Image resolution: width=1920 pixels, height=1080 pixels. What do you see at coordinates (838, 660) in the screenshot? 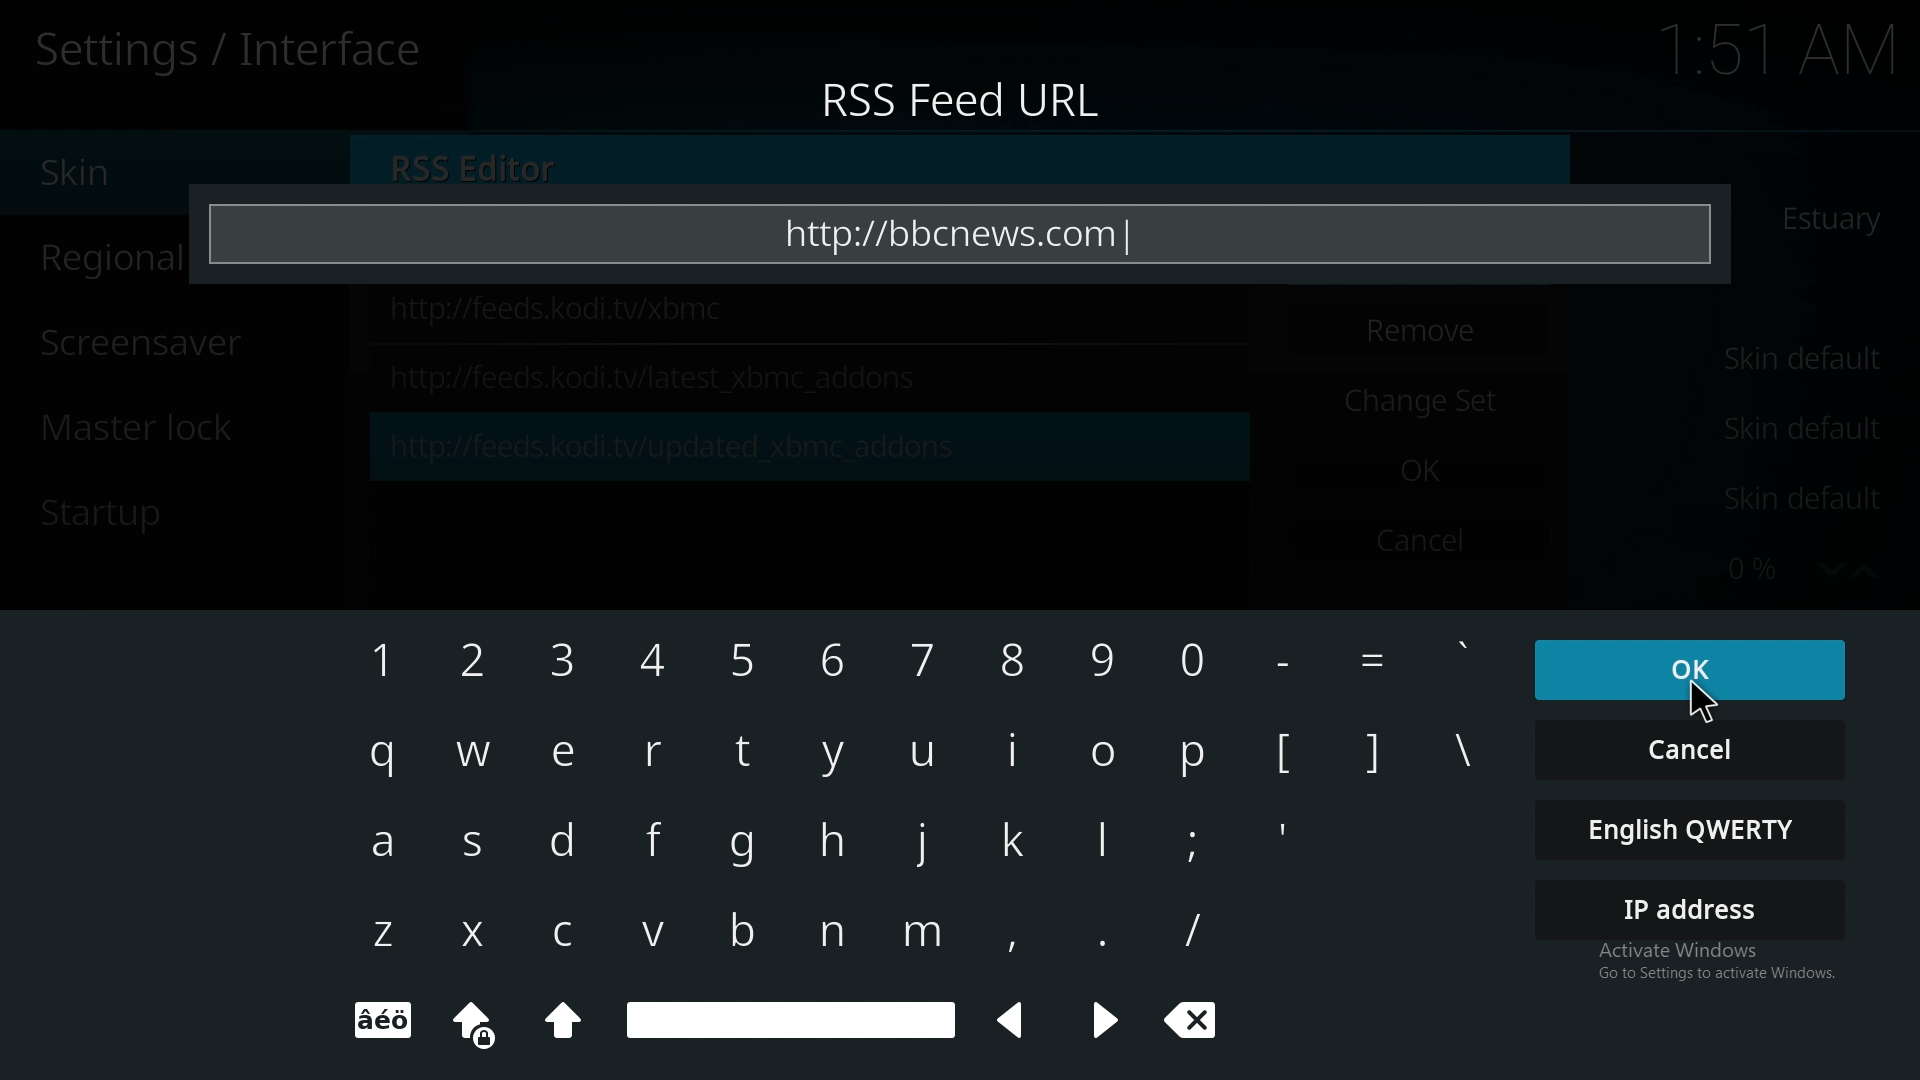
I see `keyboard Input` at bounding box center [838, 660].